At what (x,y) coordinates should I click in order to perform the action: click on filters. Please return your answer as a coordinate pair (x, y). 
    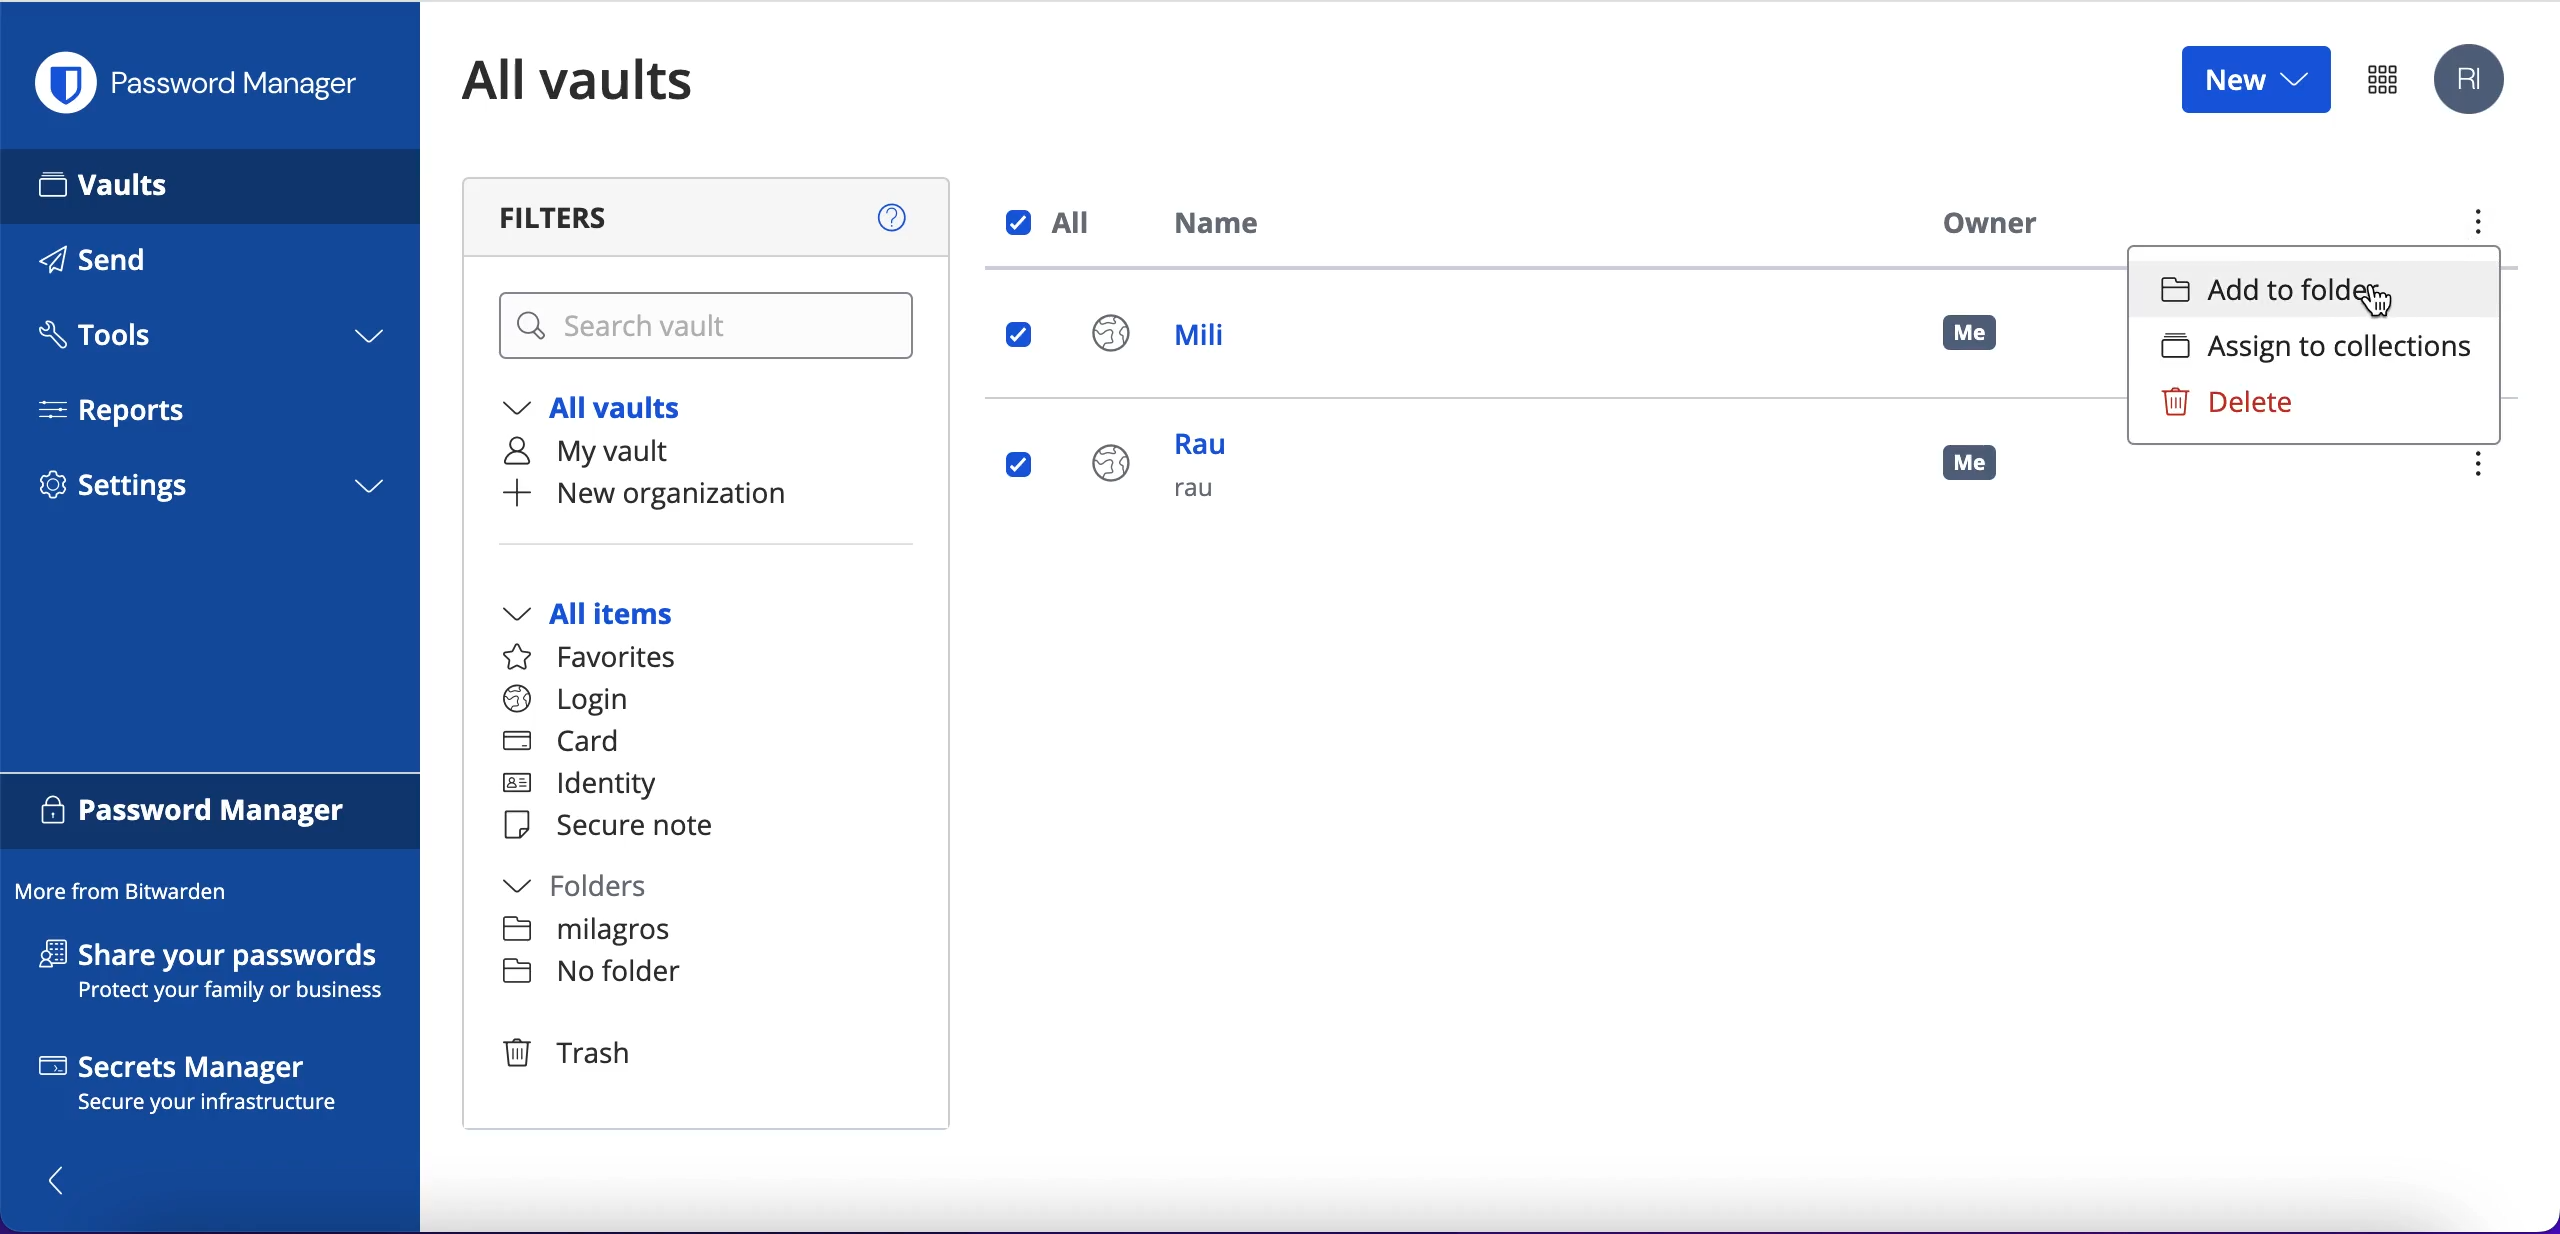
    Looking at the image, I should click on (710, 217).